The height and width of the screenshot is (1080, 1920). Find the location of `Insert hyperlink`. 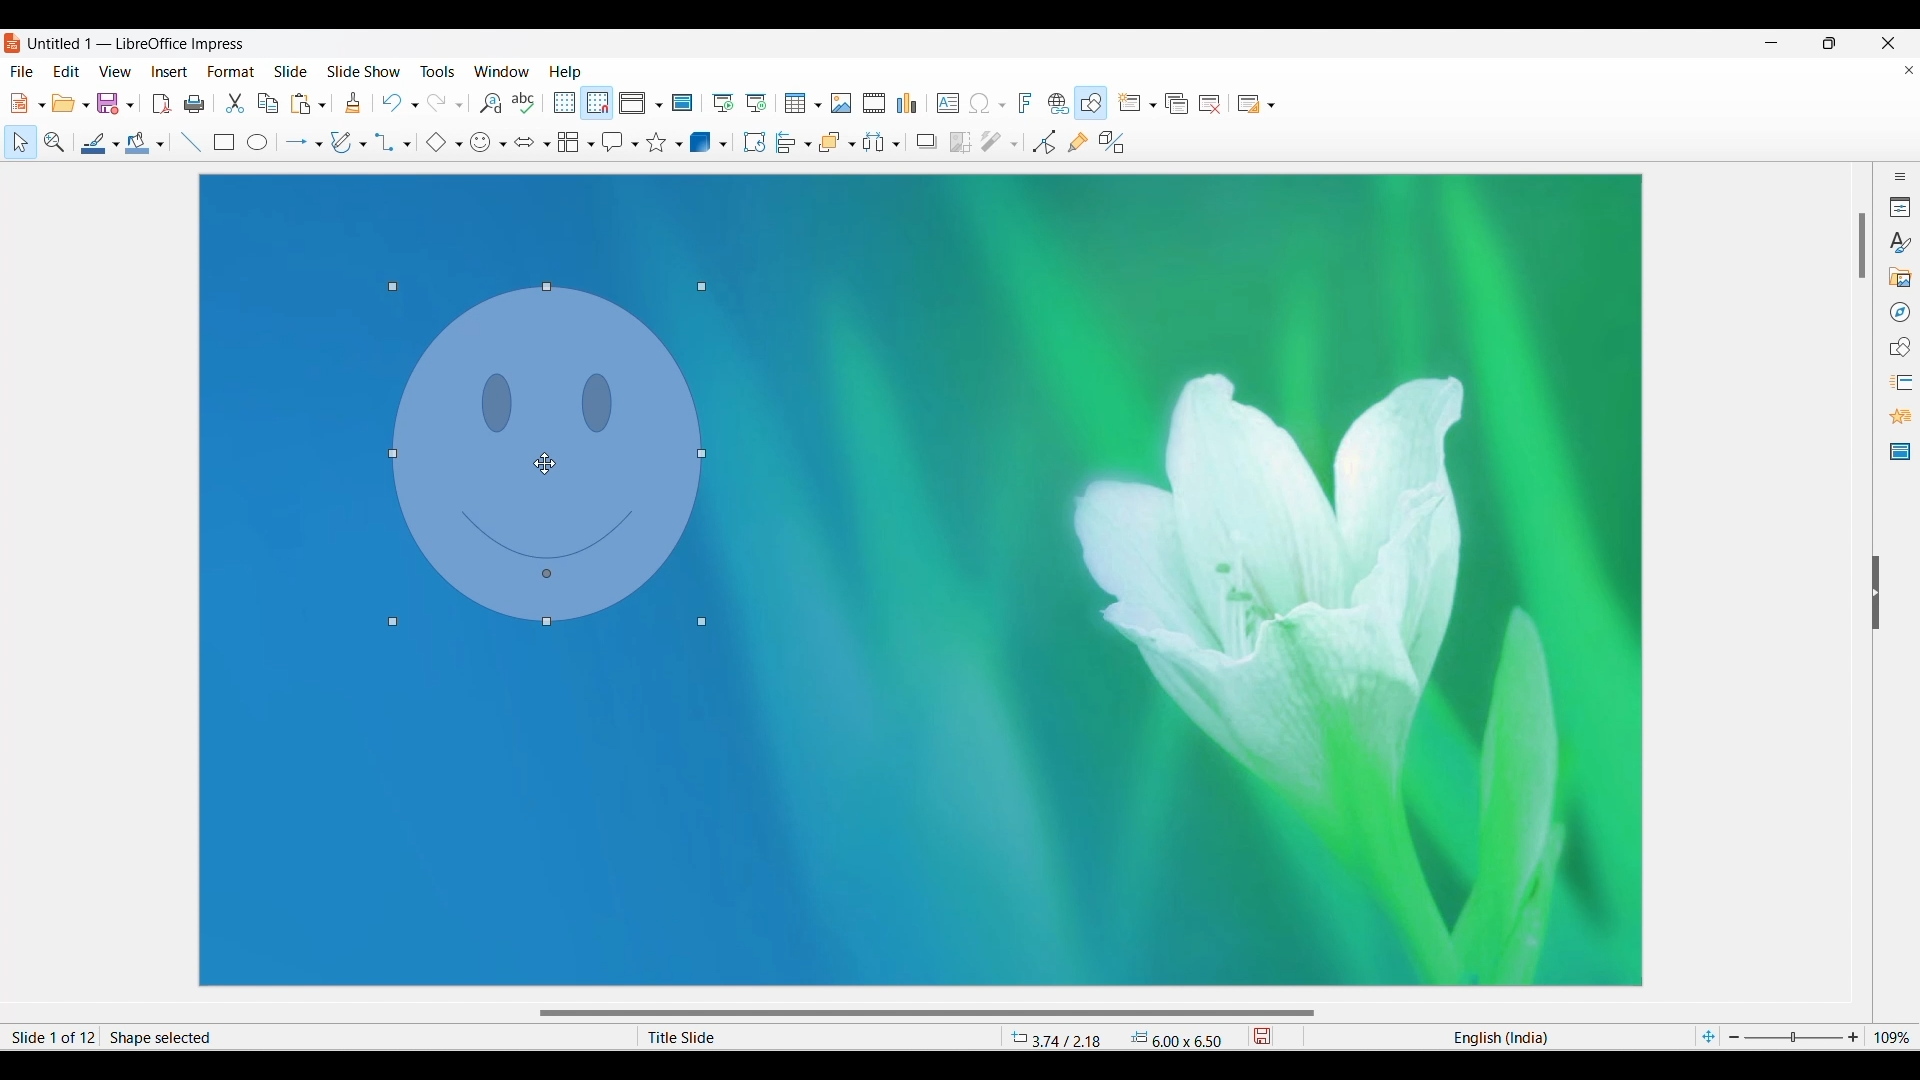

Insert hyperlink is located at coordinates (1059, 103).